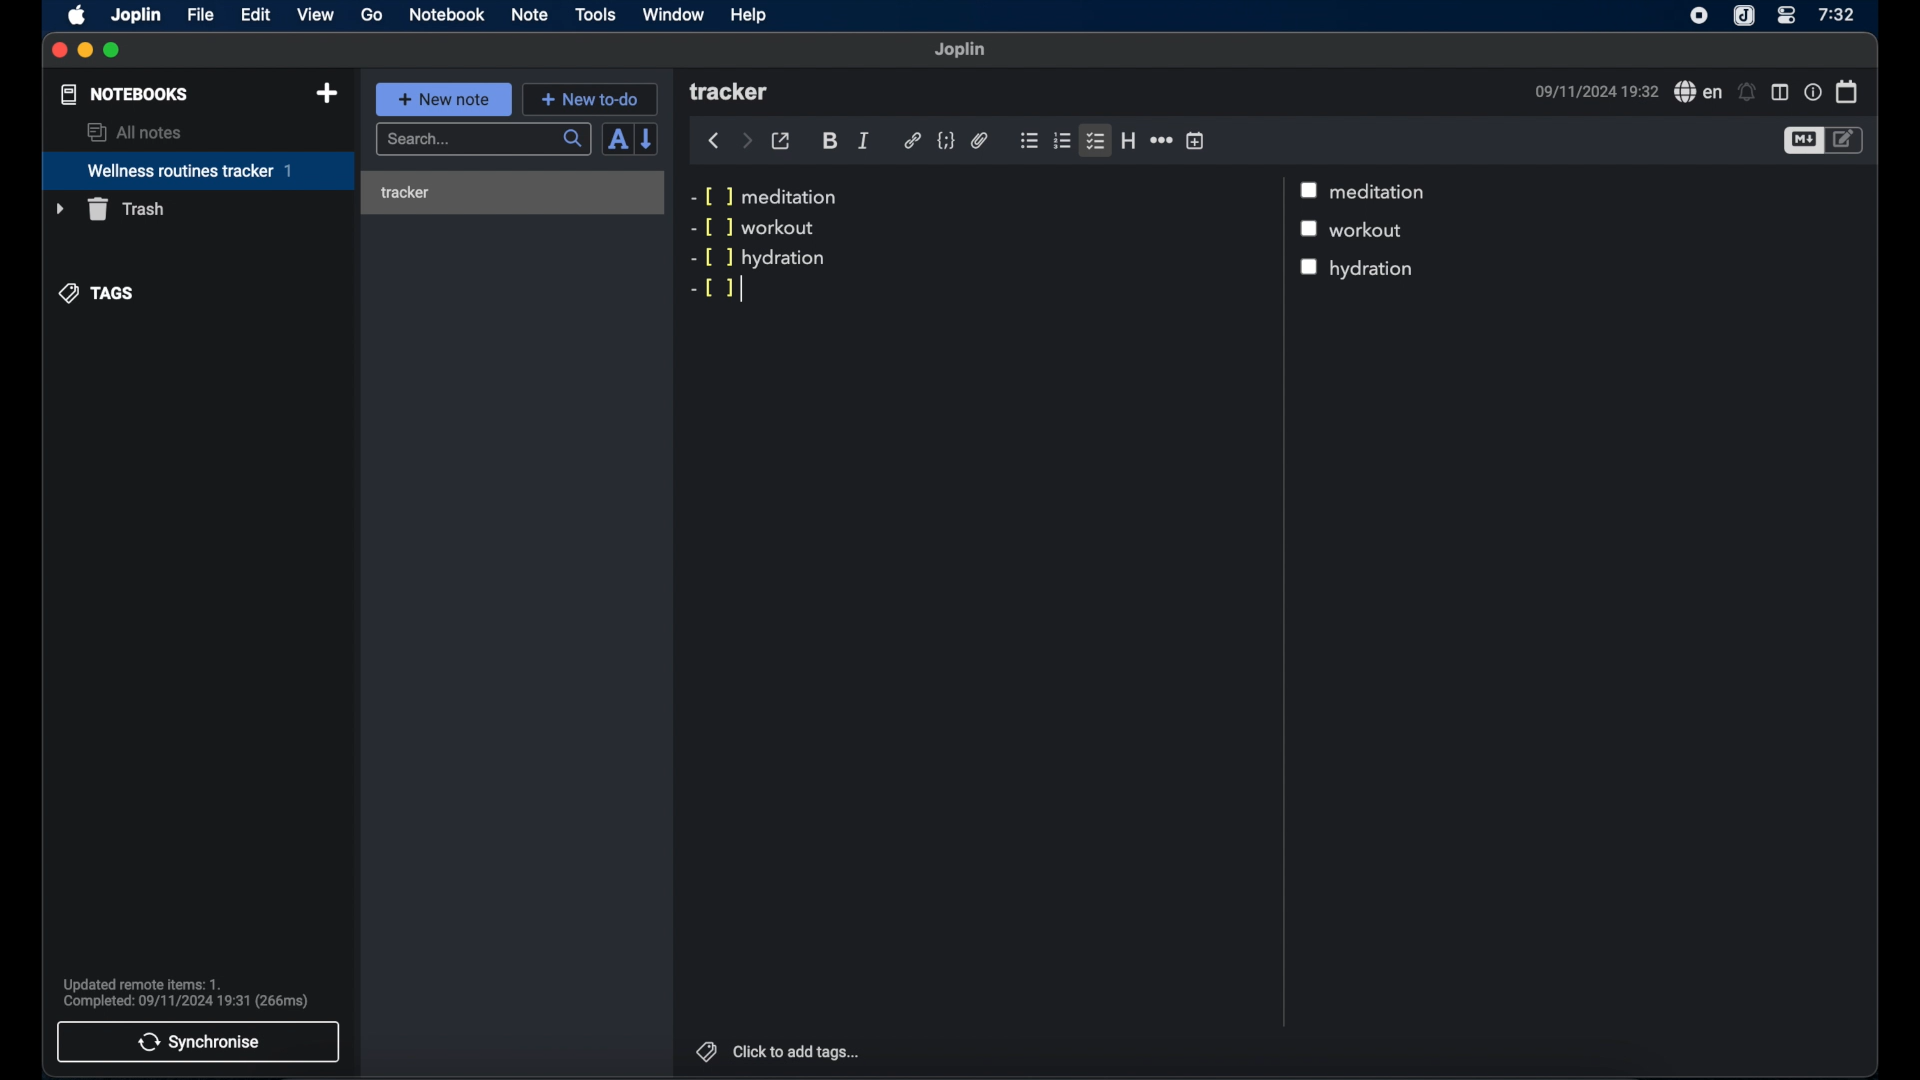 This screenshot has height=1080, width=1920. Describe the element at coordinates (1128, 140) in the screenshot. I see `heading` at that location.